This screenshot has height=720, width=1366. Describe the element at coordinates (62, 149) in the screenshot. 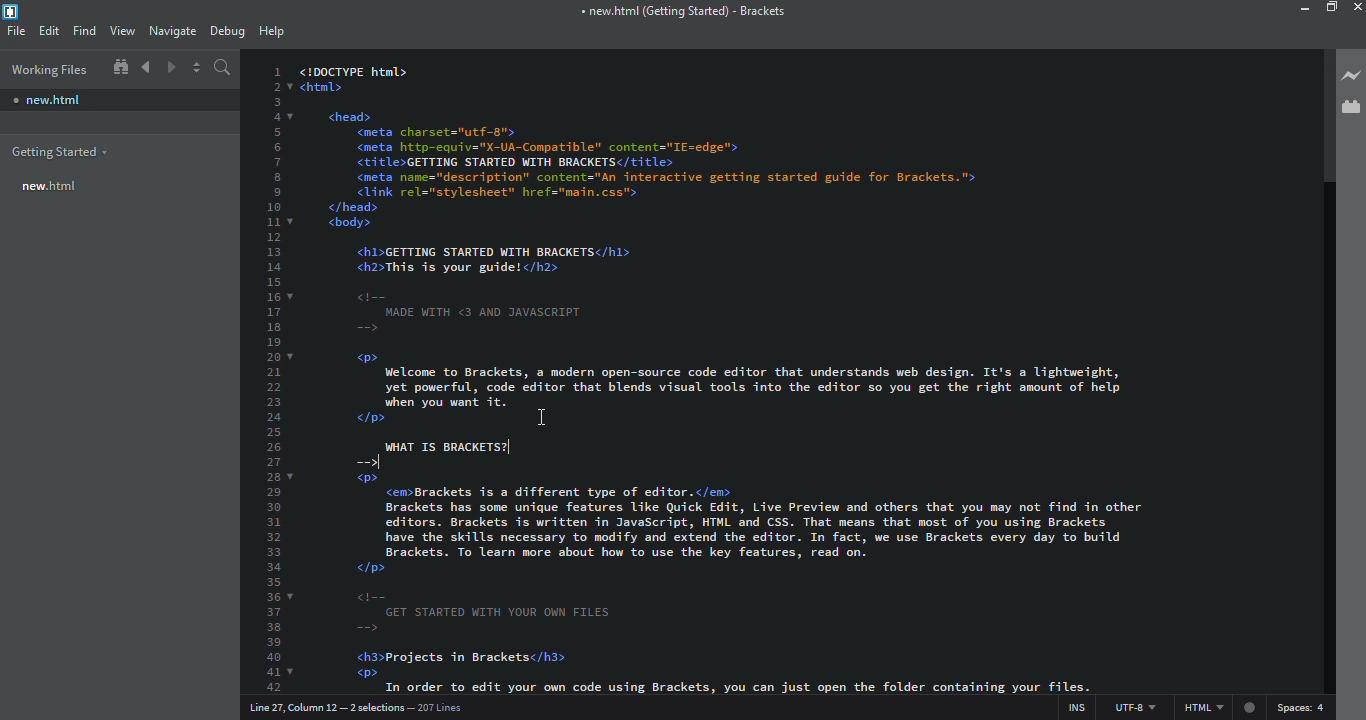

I see `getting started` at that location.